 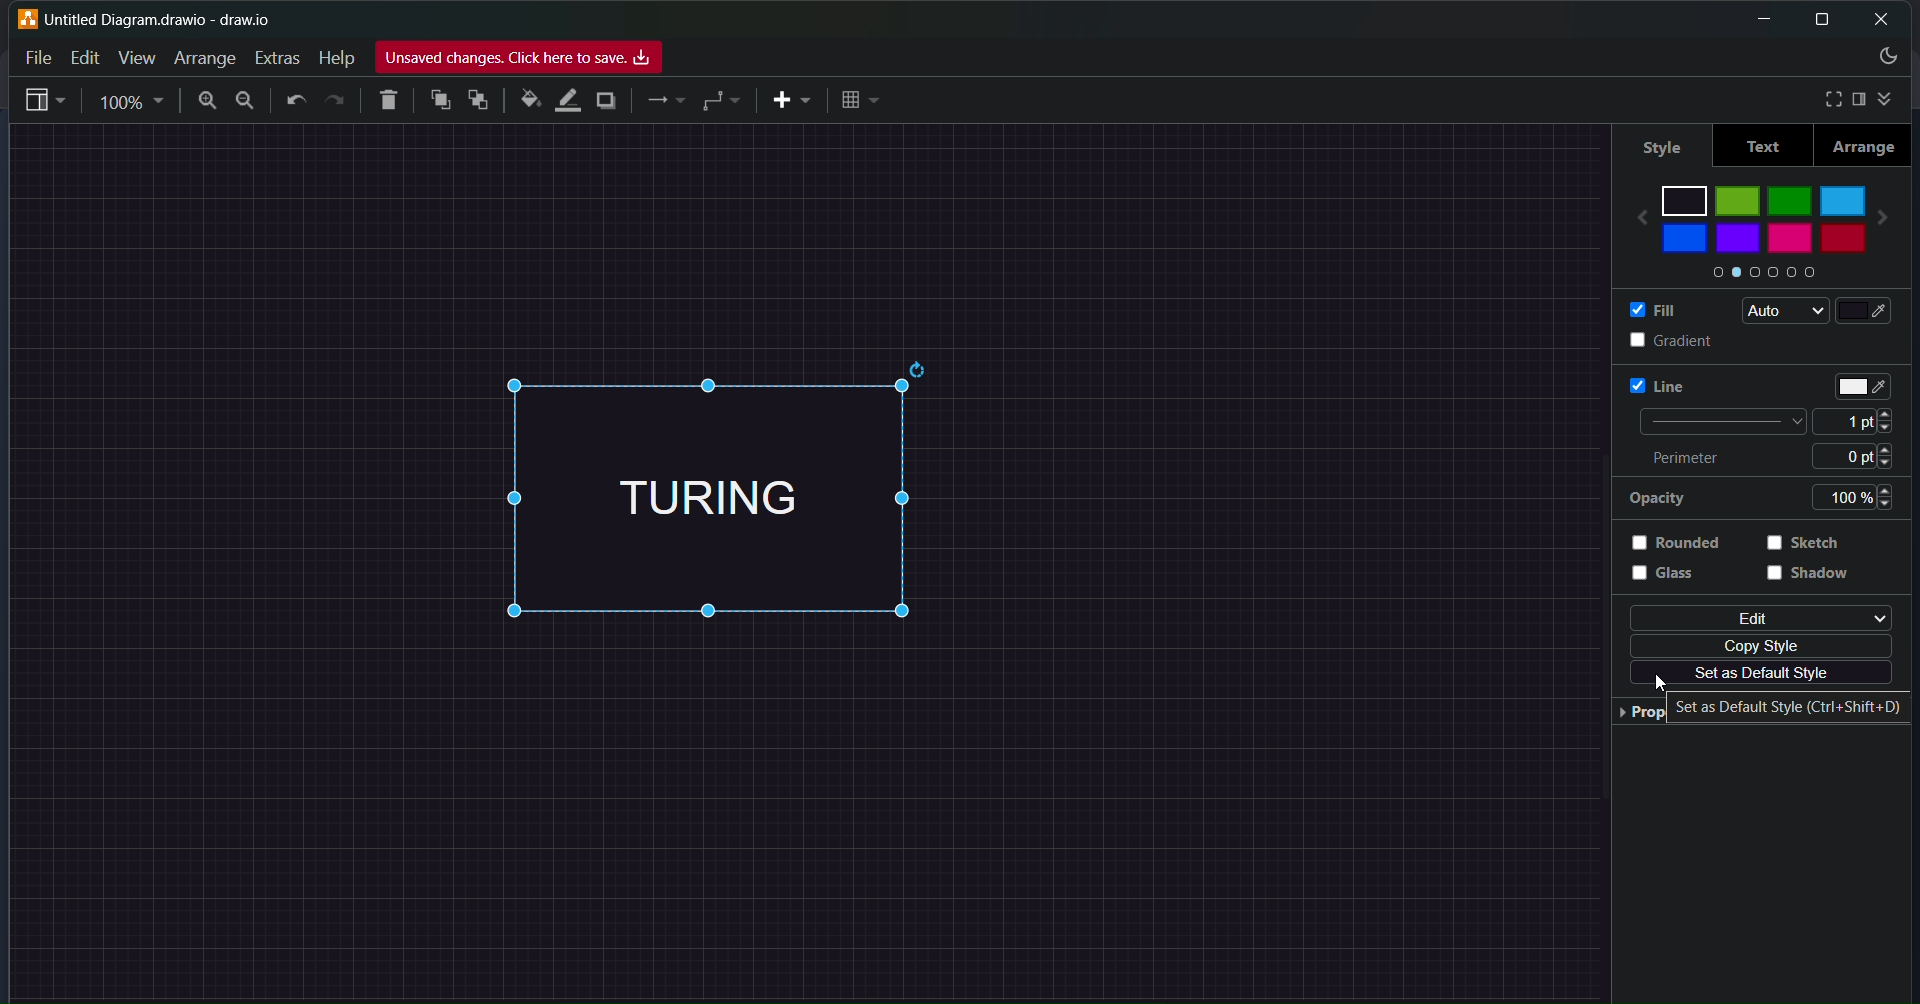 What do you see at coordinates (1840, 240) in the screenshot?
I see `red` at bounding box center [1840, 240].